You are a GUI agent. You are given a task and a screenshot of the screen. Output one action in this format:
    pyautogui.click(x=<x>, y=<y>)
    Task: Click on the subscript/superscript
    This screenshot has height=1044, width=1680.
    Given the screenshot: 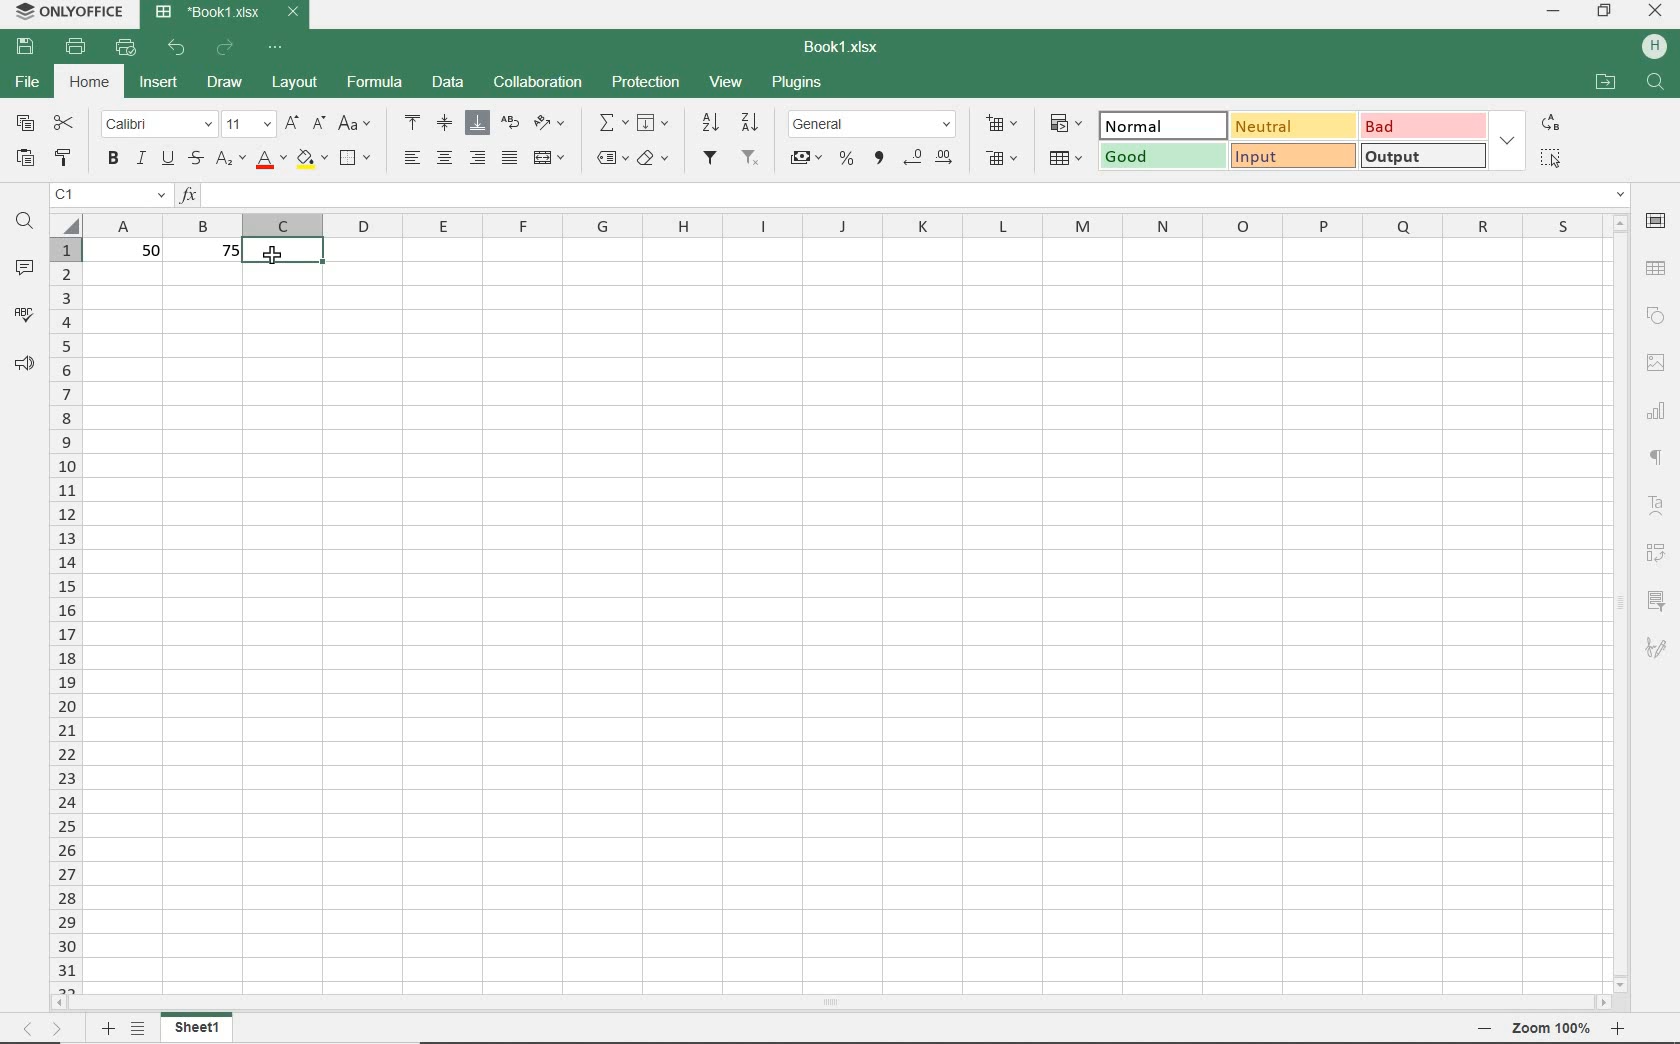 What is the action you would take?
    pyautogui.click(x=230, y=159)
    